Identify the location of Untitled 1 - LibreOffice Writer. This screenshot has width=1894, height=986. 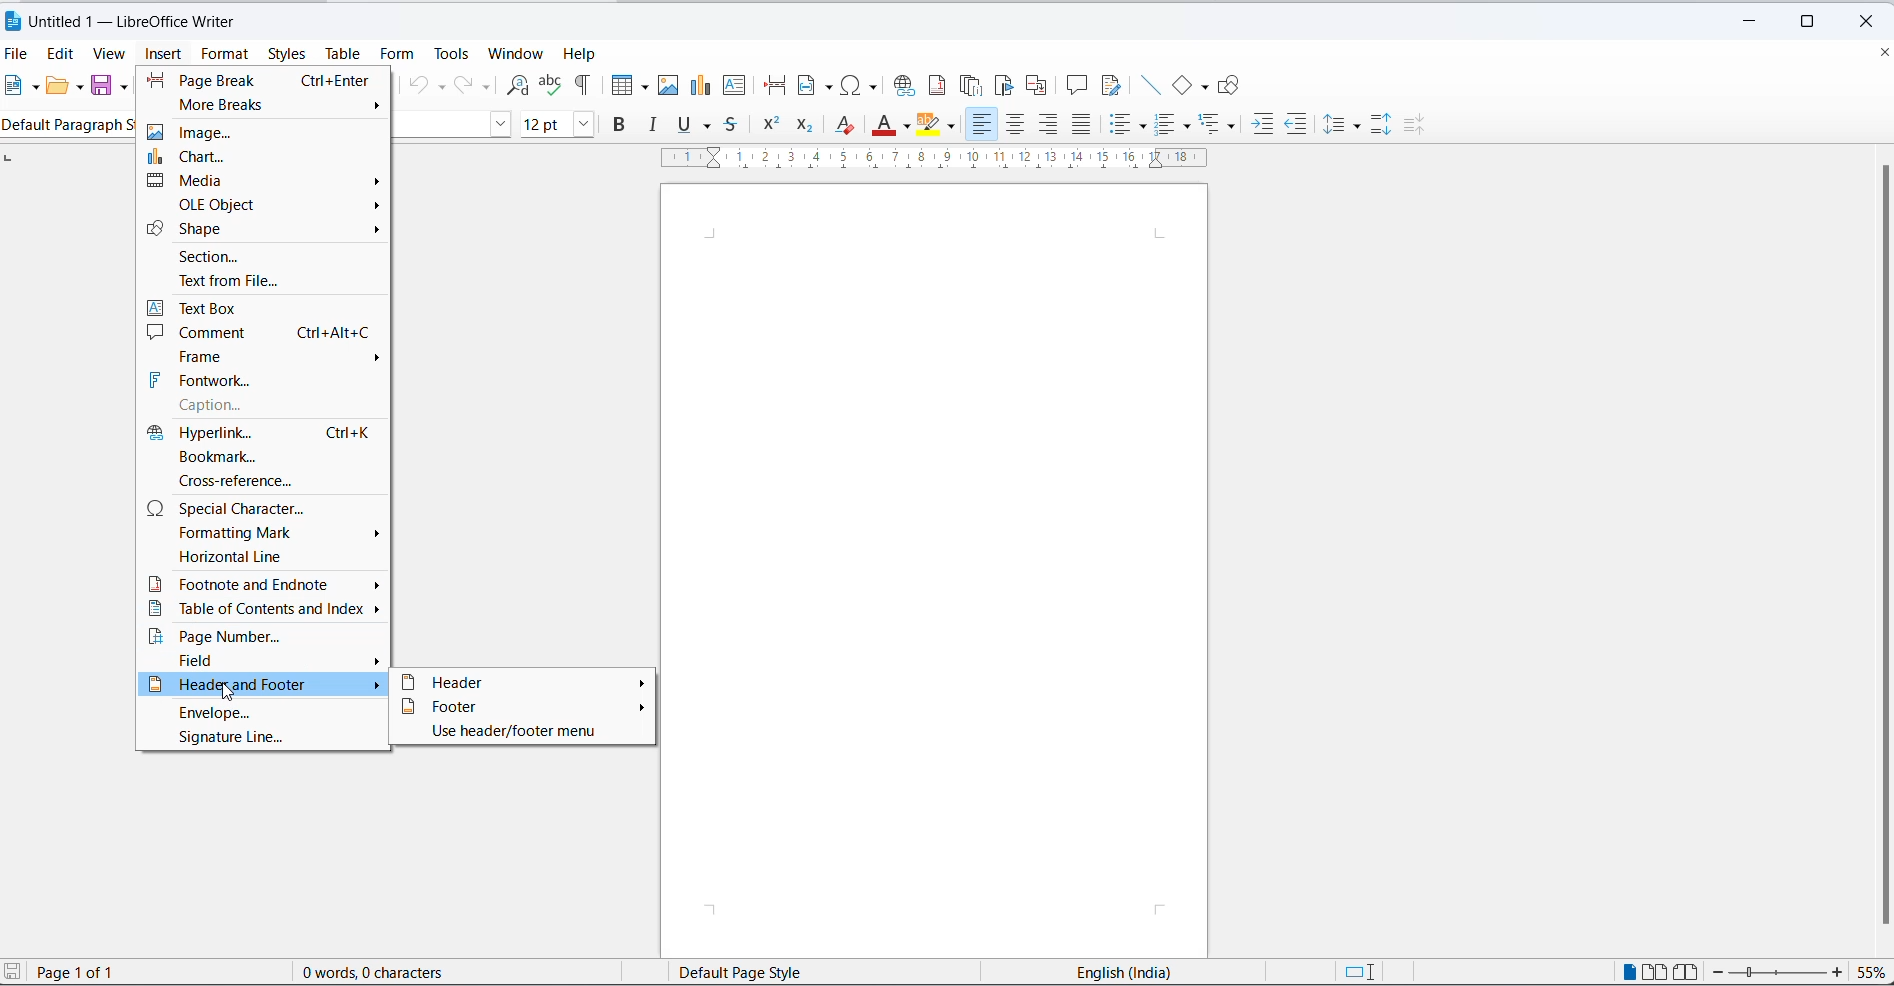
(151, 21).